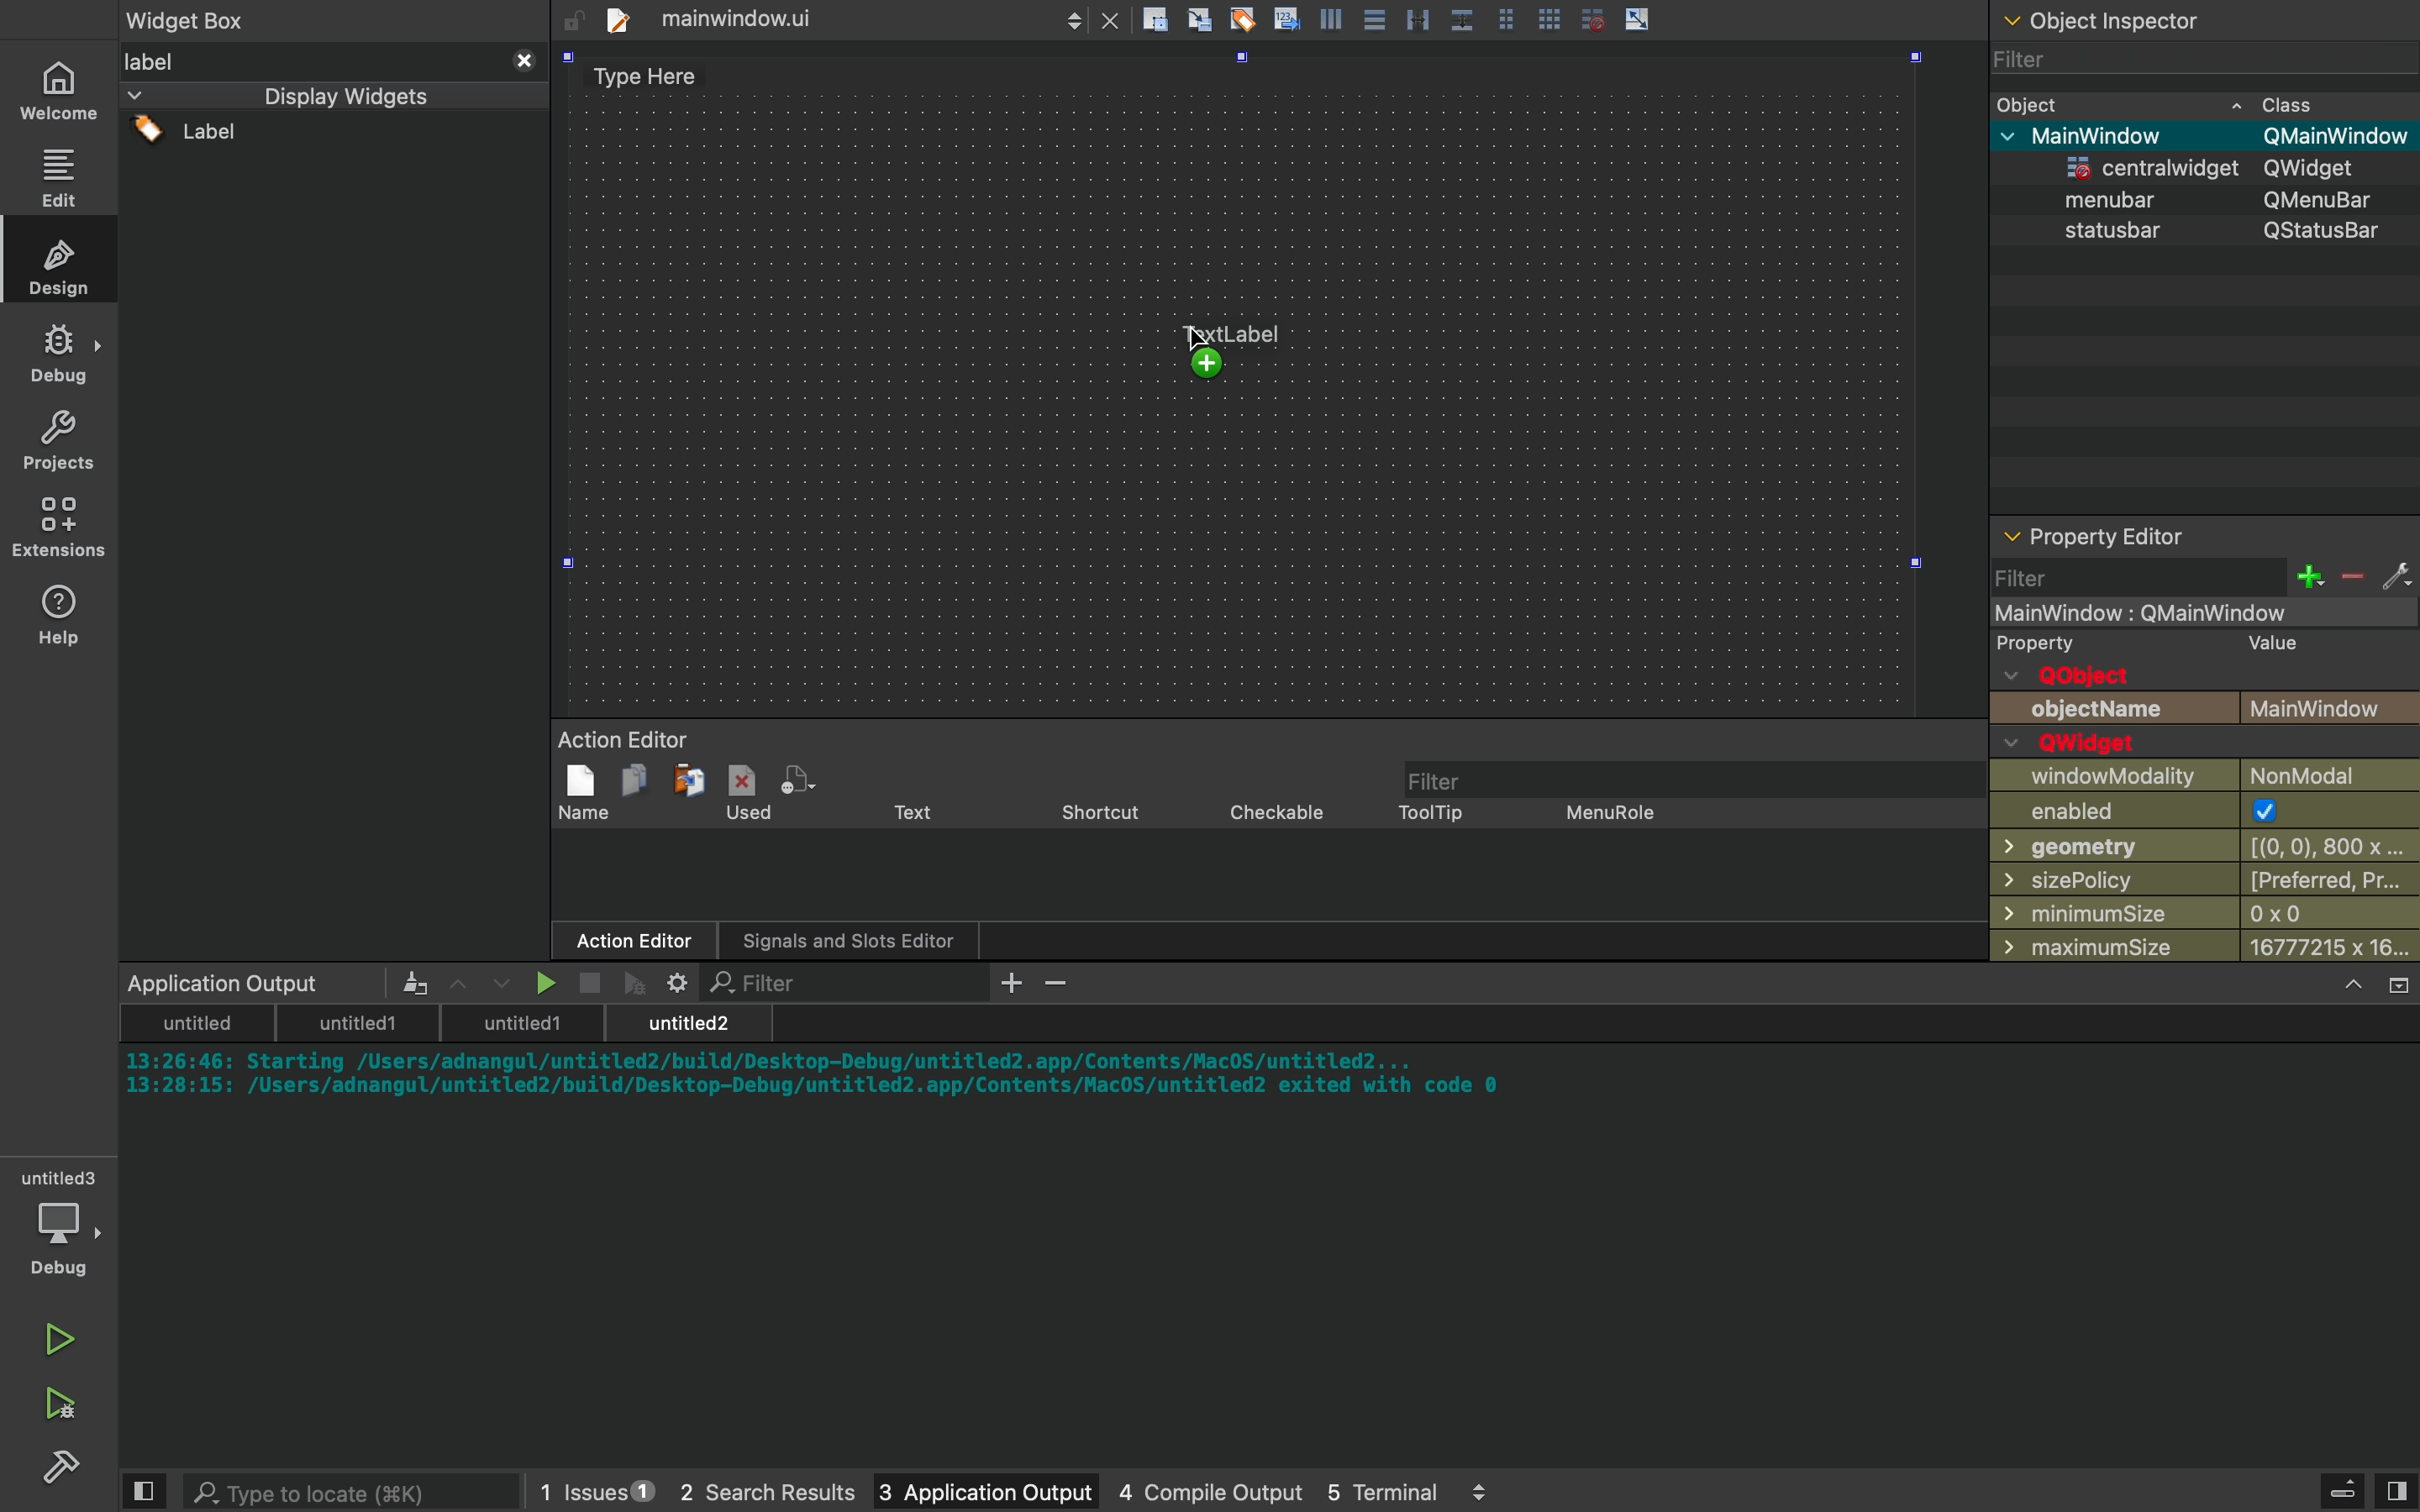 This screenshot has width=2420, height=1512. I want to click on widget, so click(216, 23).